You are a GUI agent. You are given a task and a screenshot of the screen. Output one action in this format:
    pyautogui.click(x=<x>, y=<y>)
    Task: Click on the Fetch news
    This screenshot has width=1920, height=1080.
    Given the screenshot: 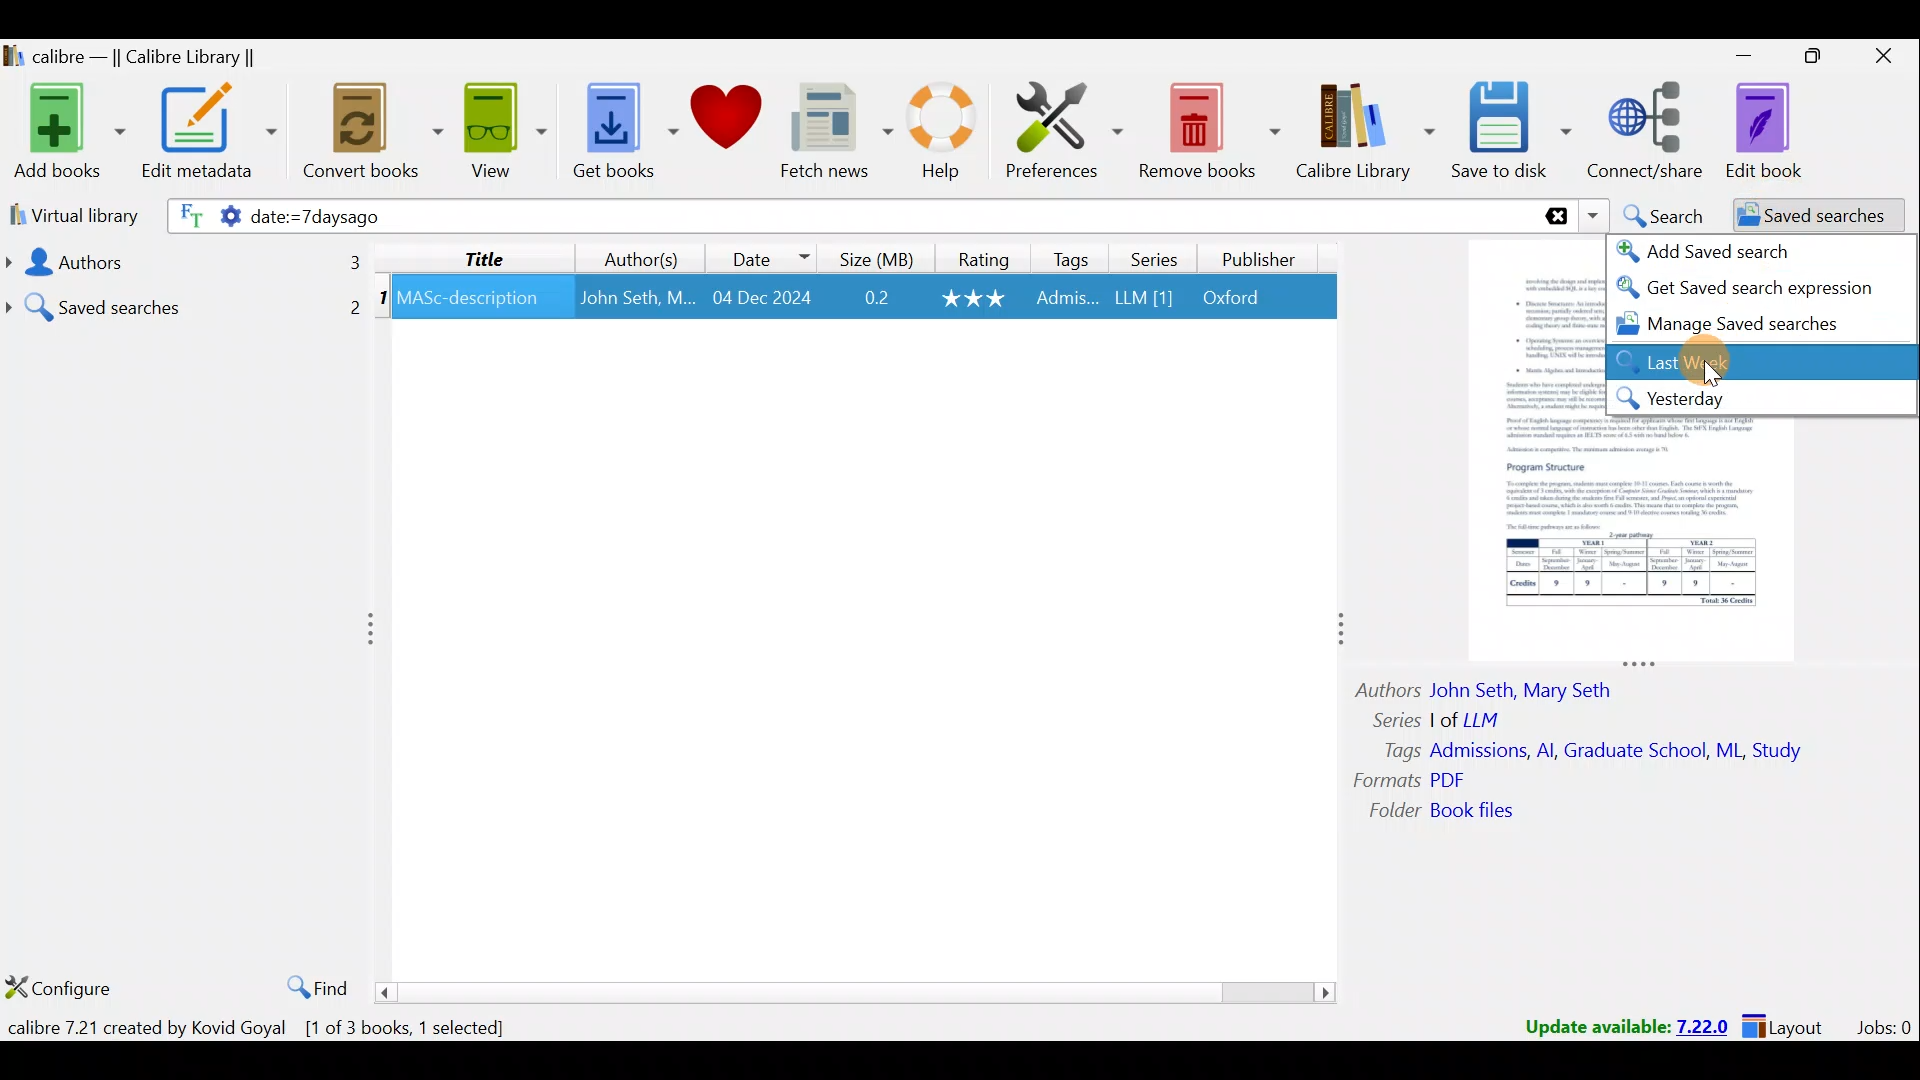 What is the action you would take?
    pyautogui.click(x=836, y=132)
    